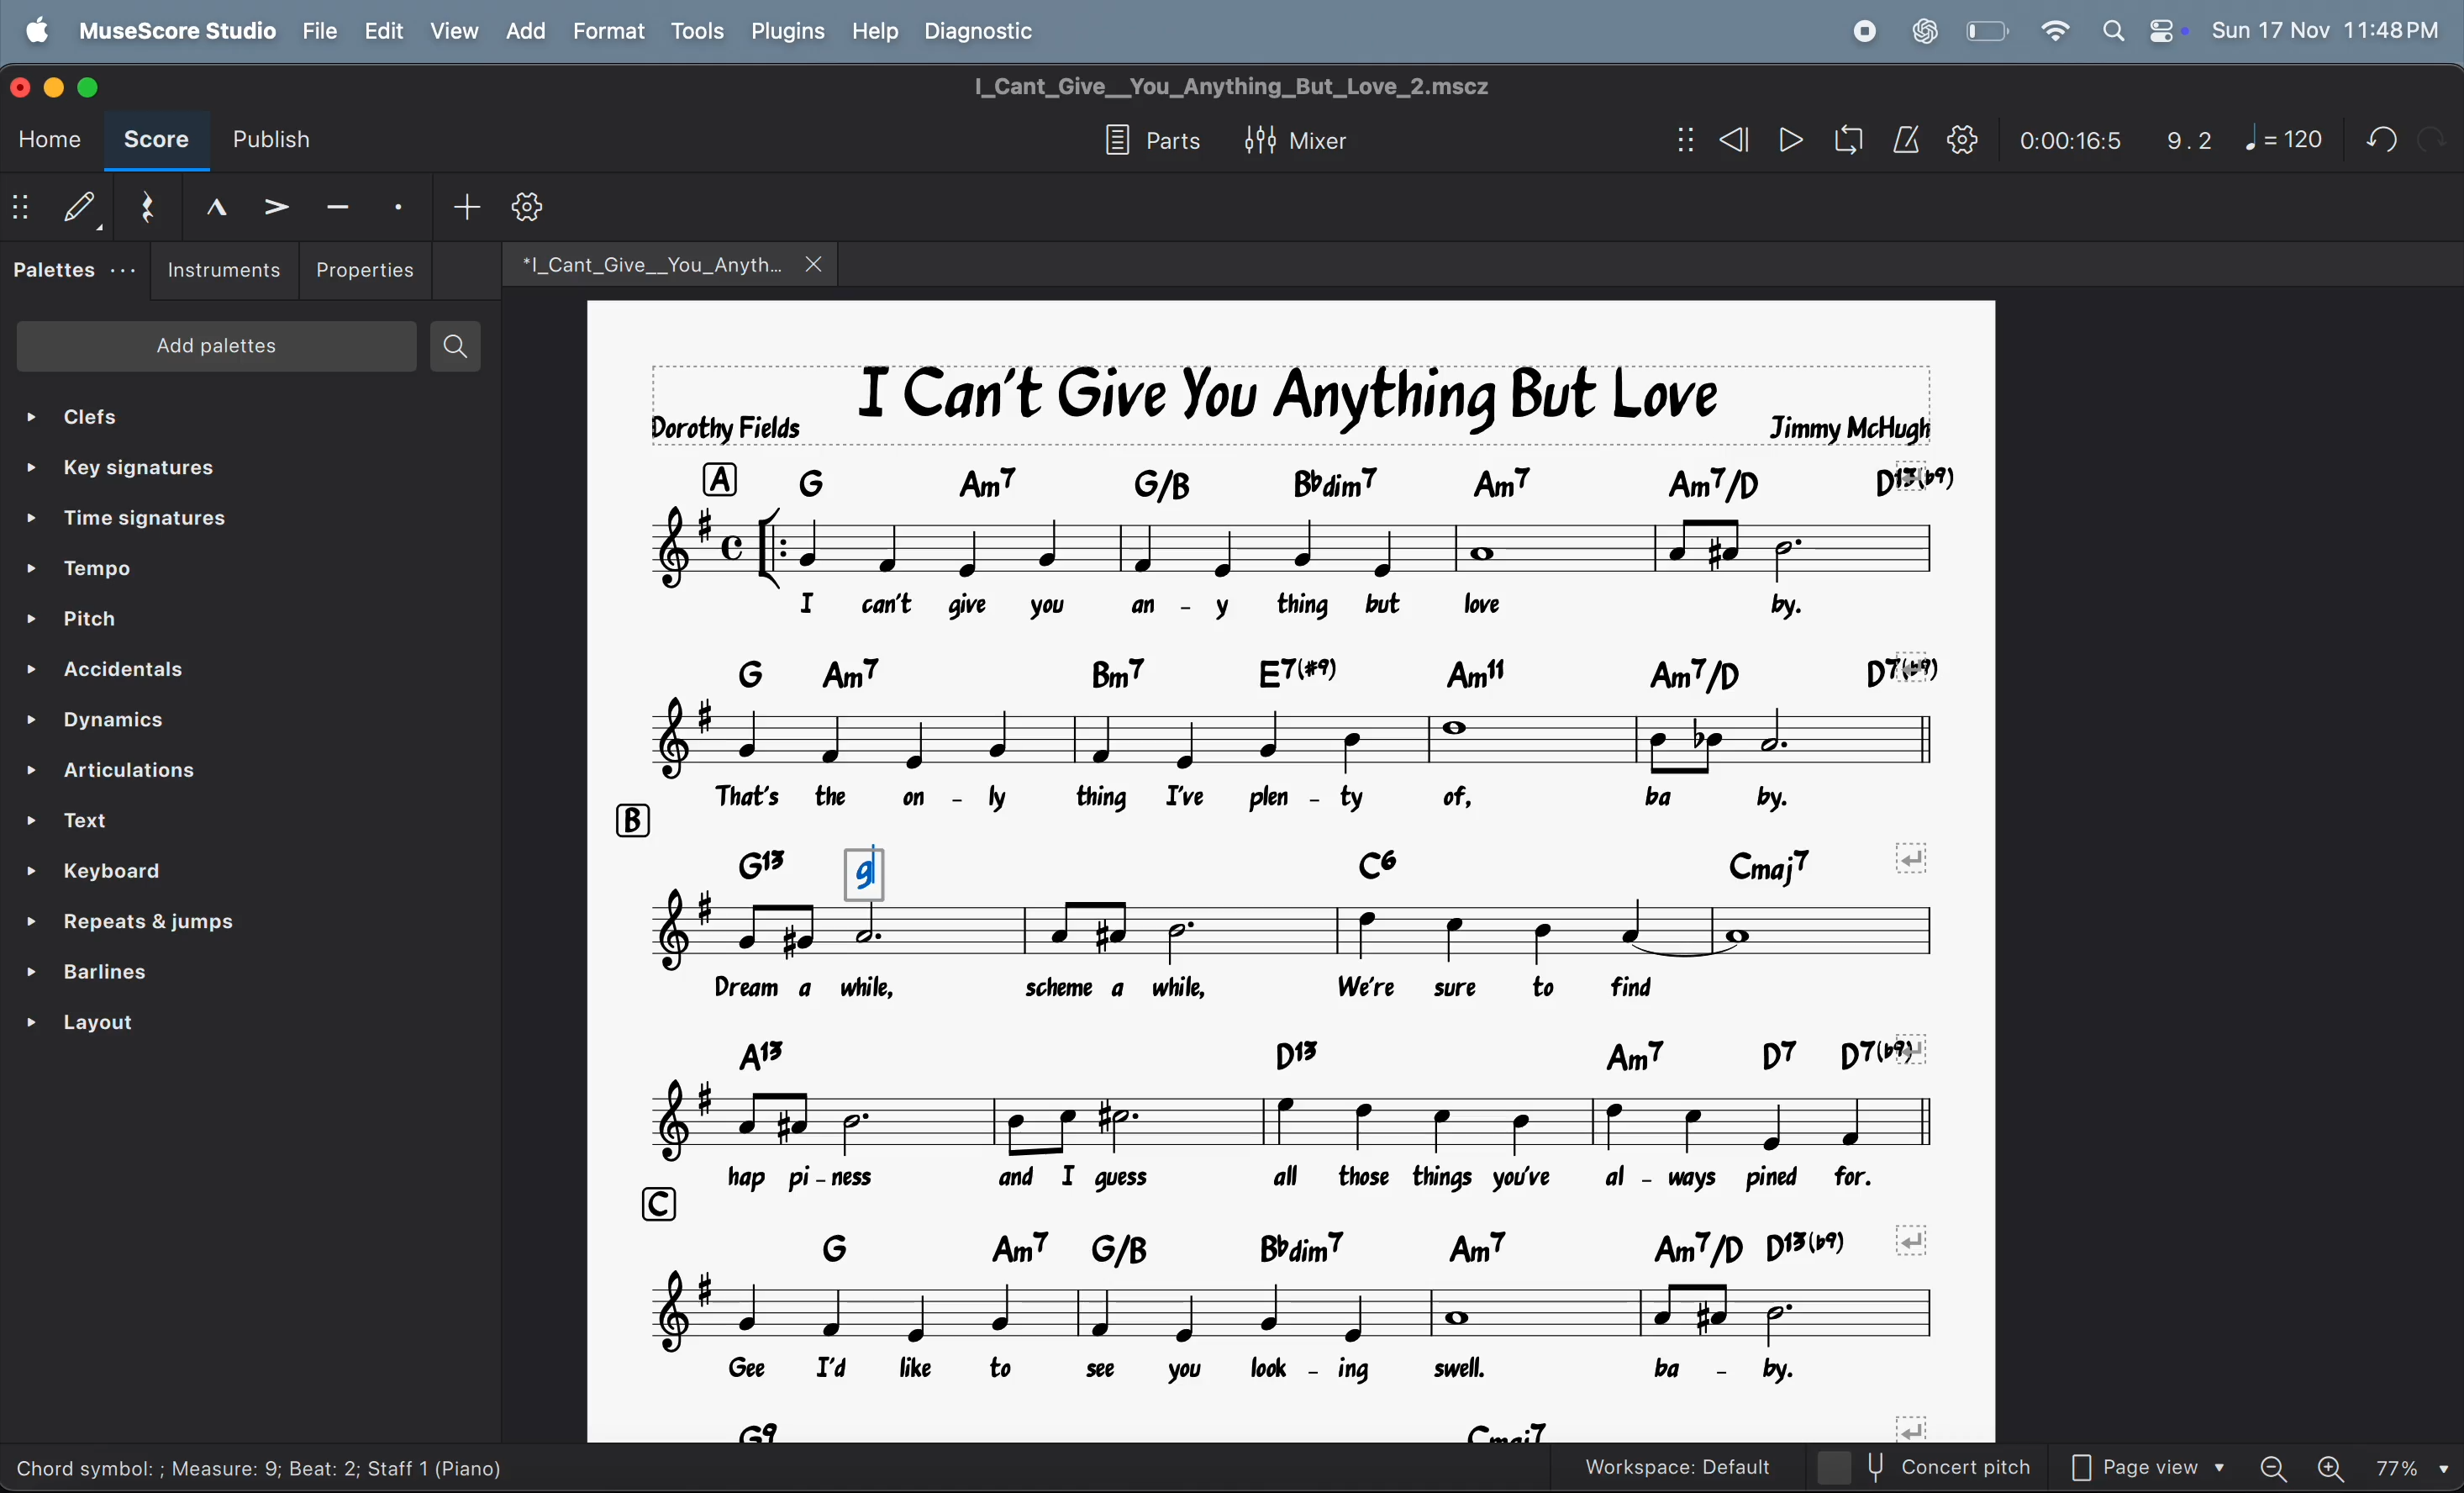 The image size is (2464, 1493). What do you see at coordinates (1964, 139) in the screenshot?
I see `settings playback` at bounding box center [1964, 139].